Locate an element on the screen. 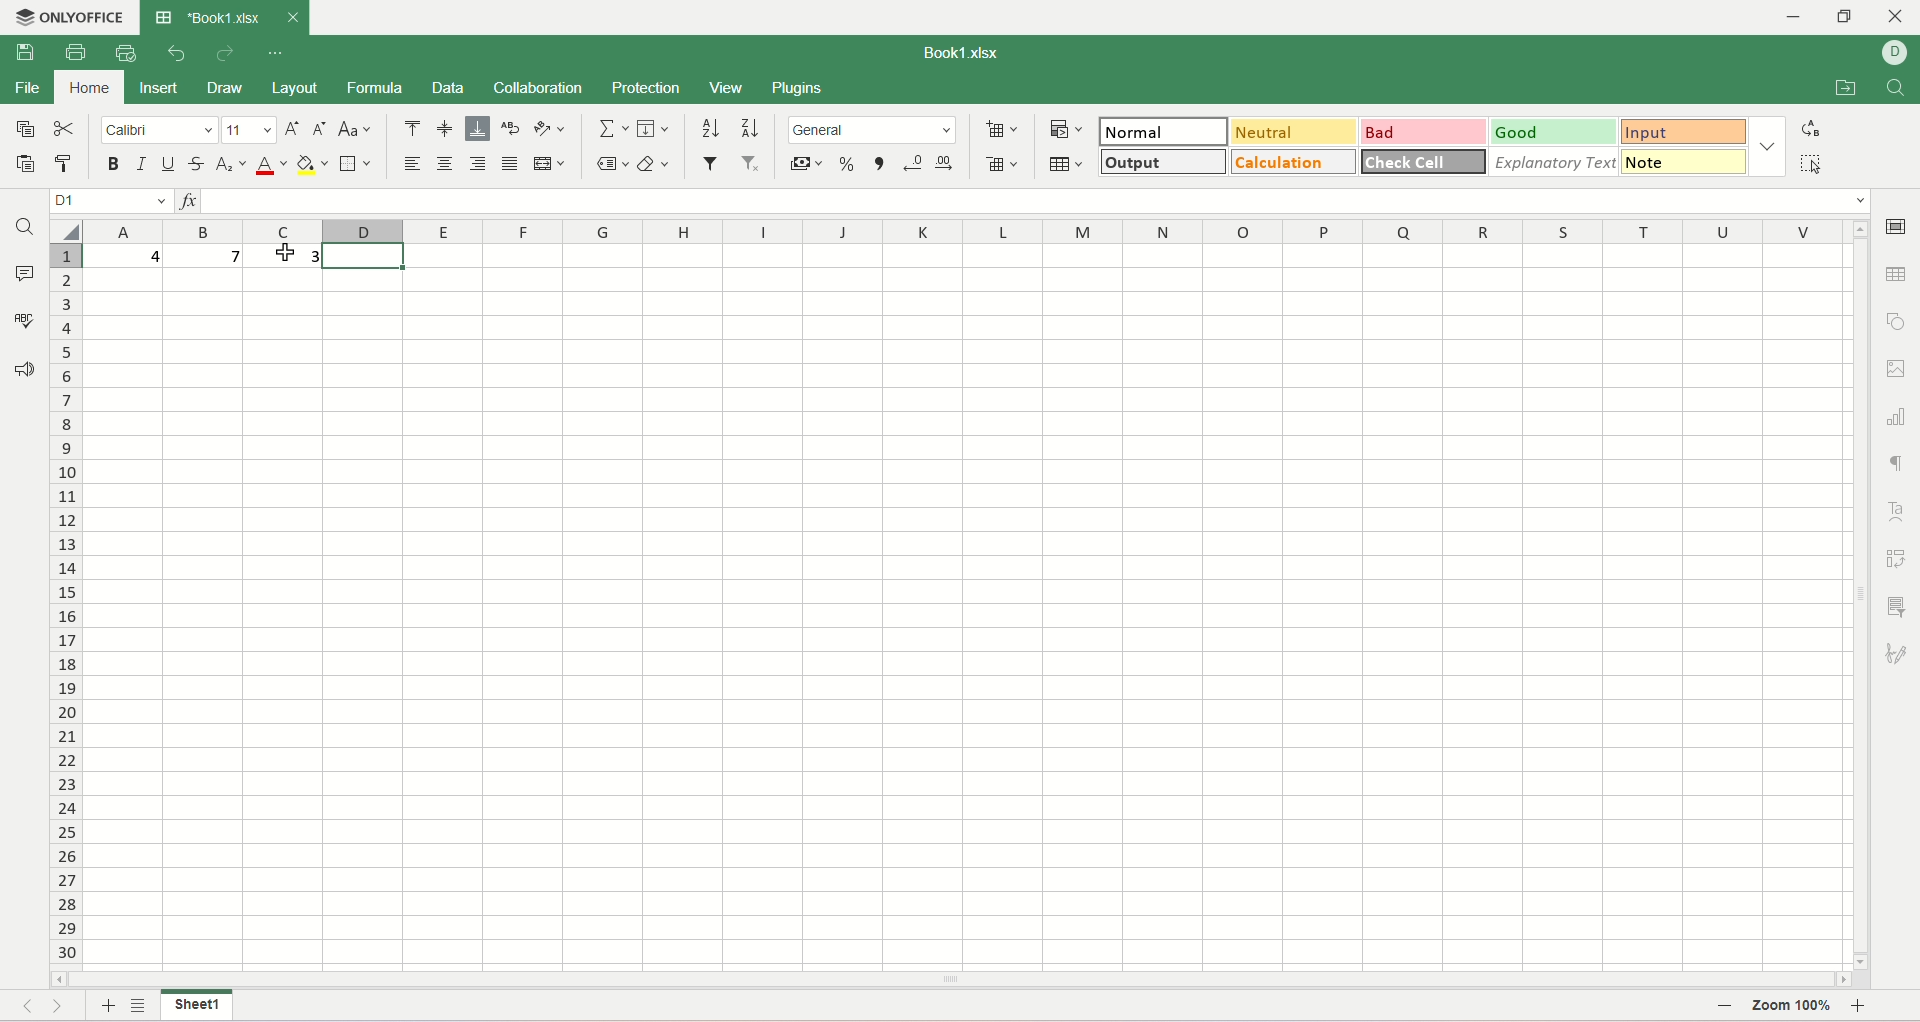 This screenshot has height=1022, width=1920. change case is located at coordinates (353, 130).